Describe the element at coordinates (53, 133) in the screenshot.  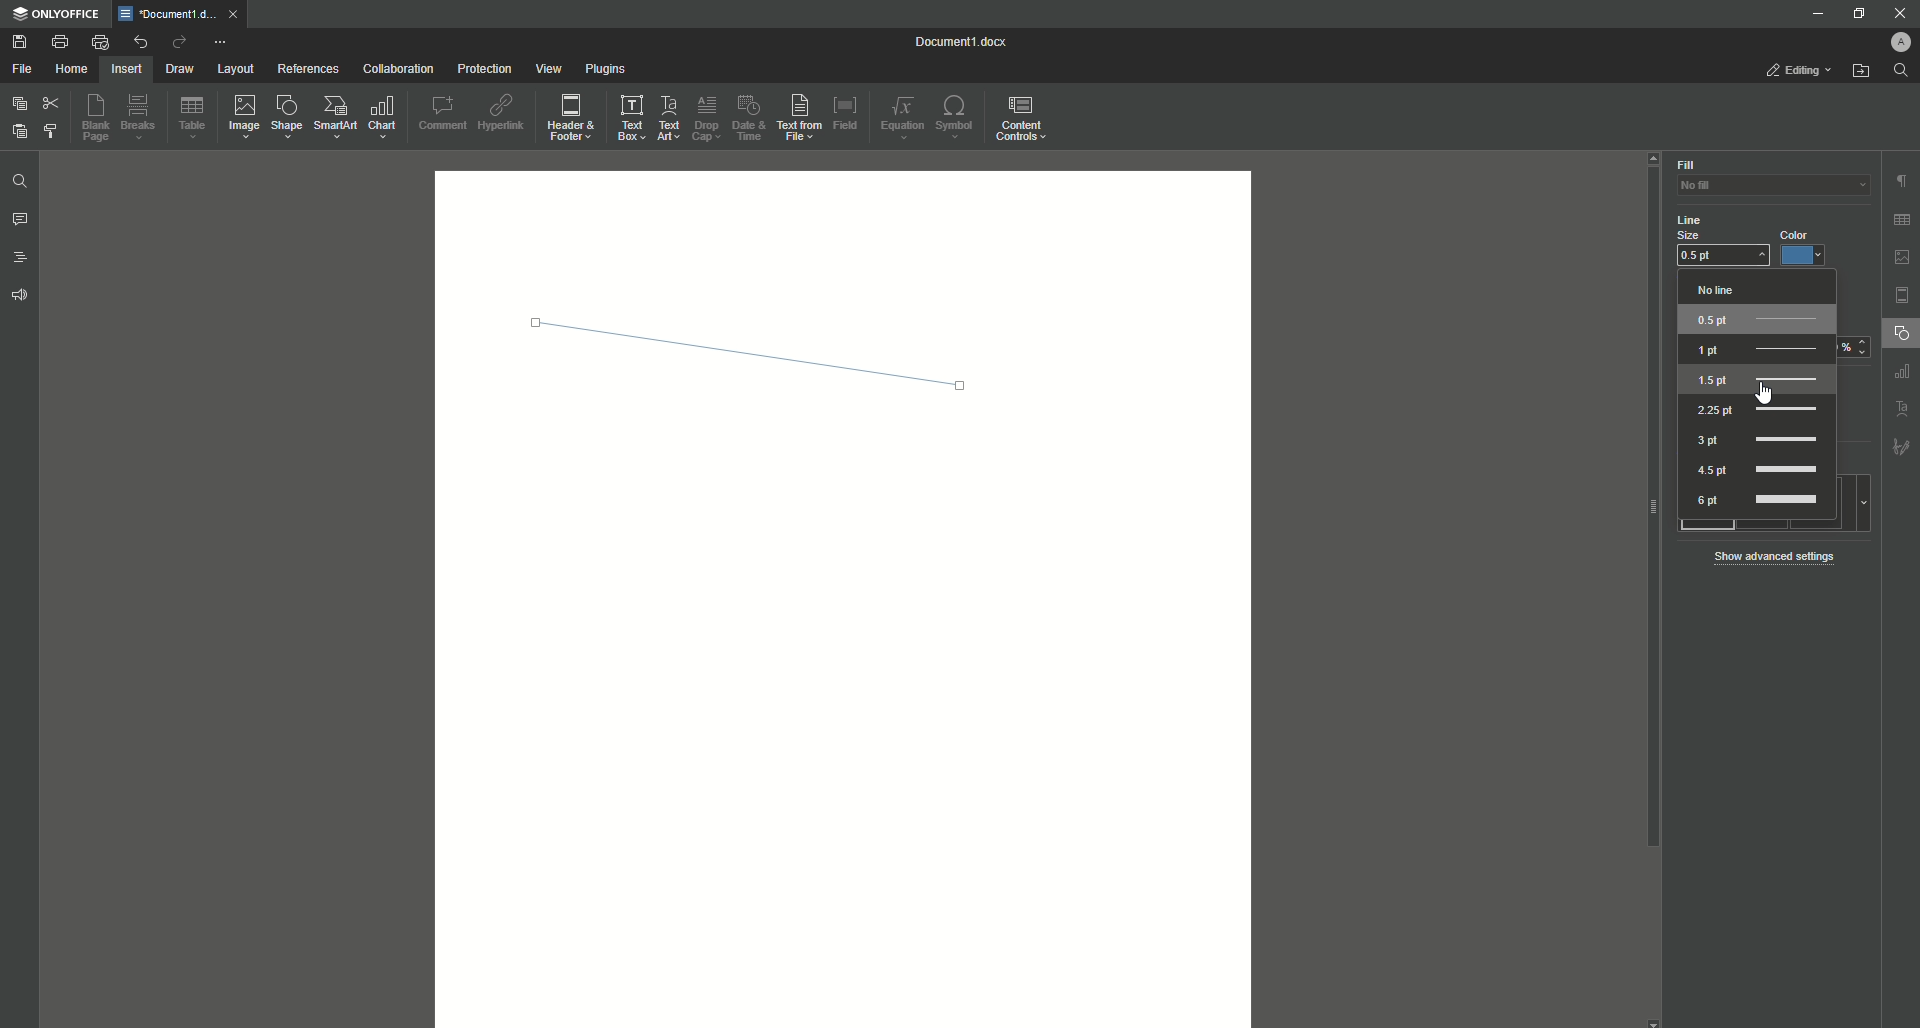
I see `Choose Styling` at that location.